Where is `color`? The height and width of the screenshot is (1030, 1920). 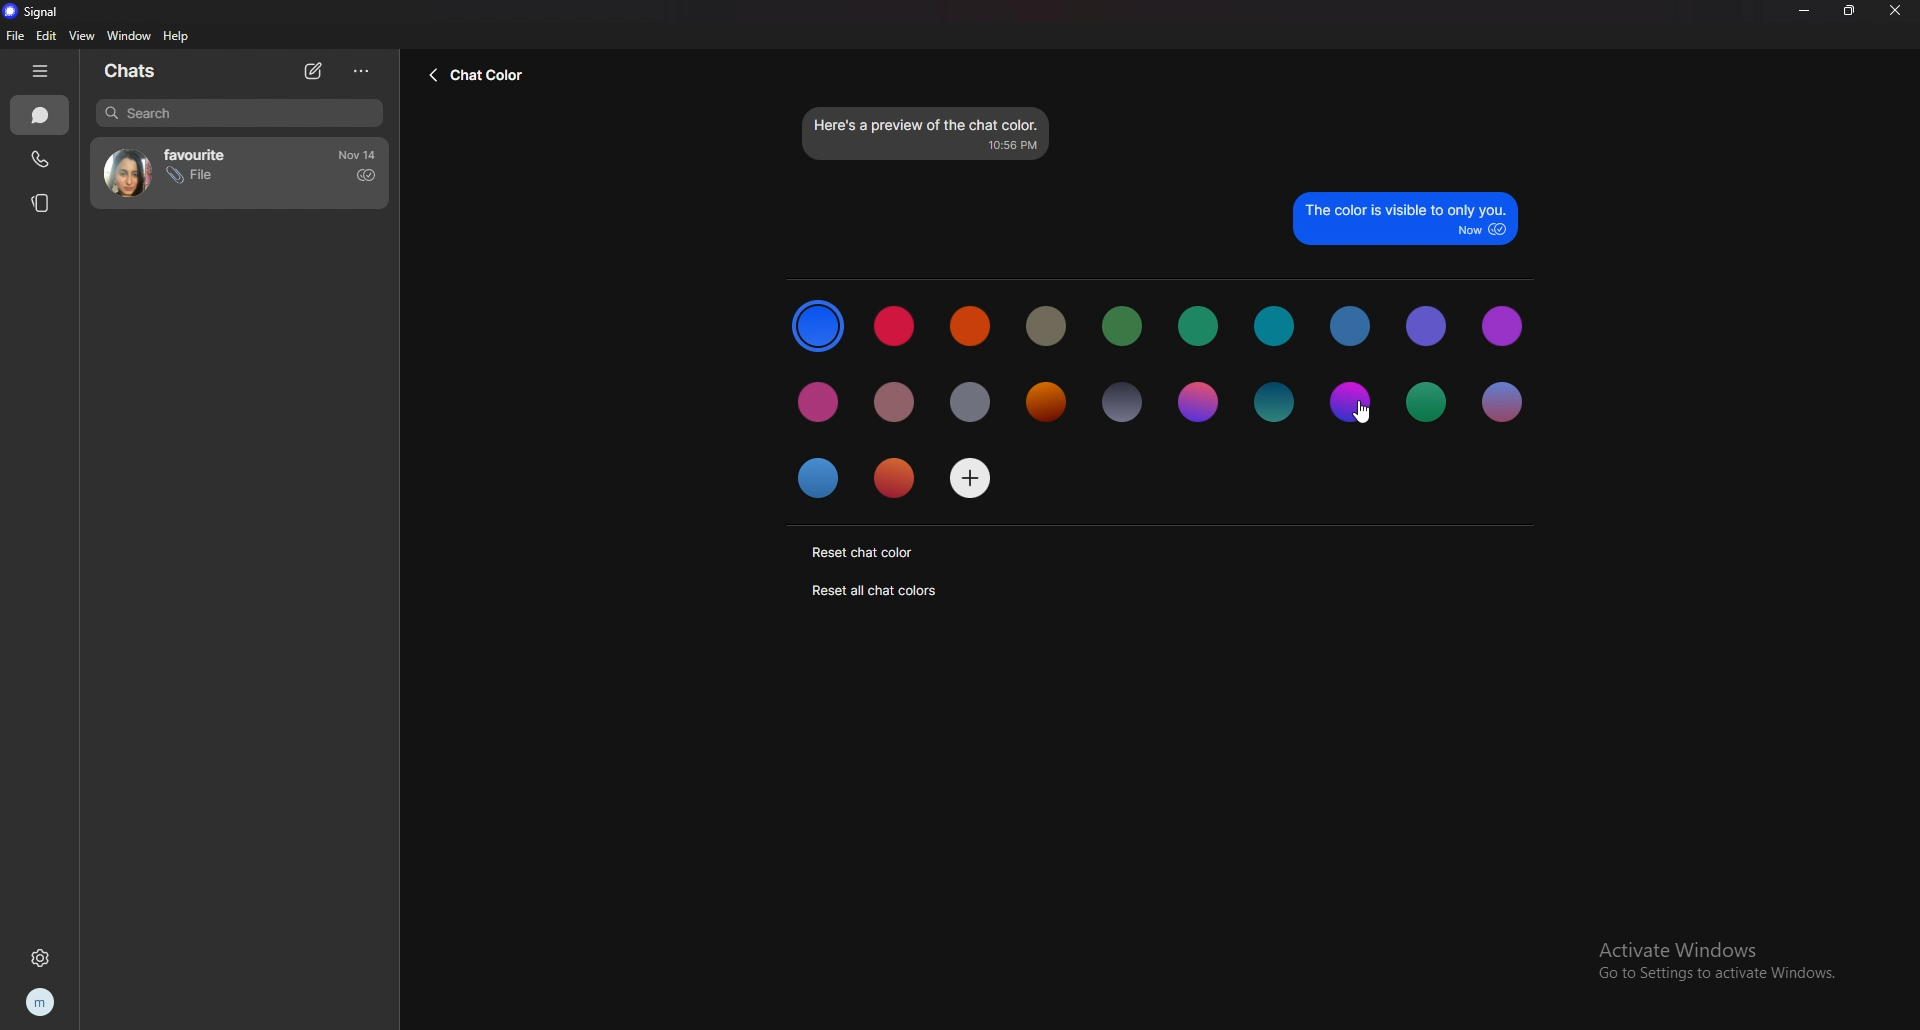
color is located at coordinates (1042, 405).